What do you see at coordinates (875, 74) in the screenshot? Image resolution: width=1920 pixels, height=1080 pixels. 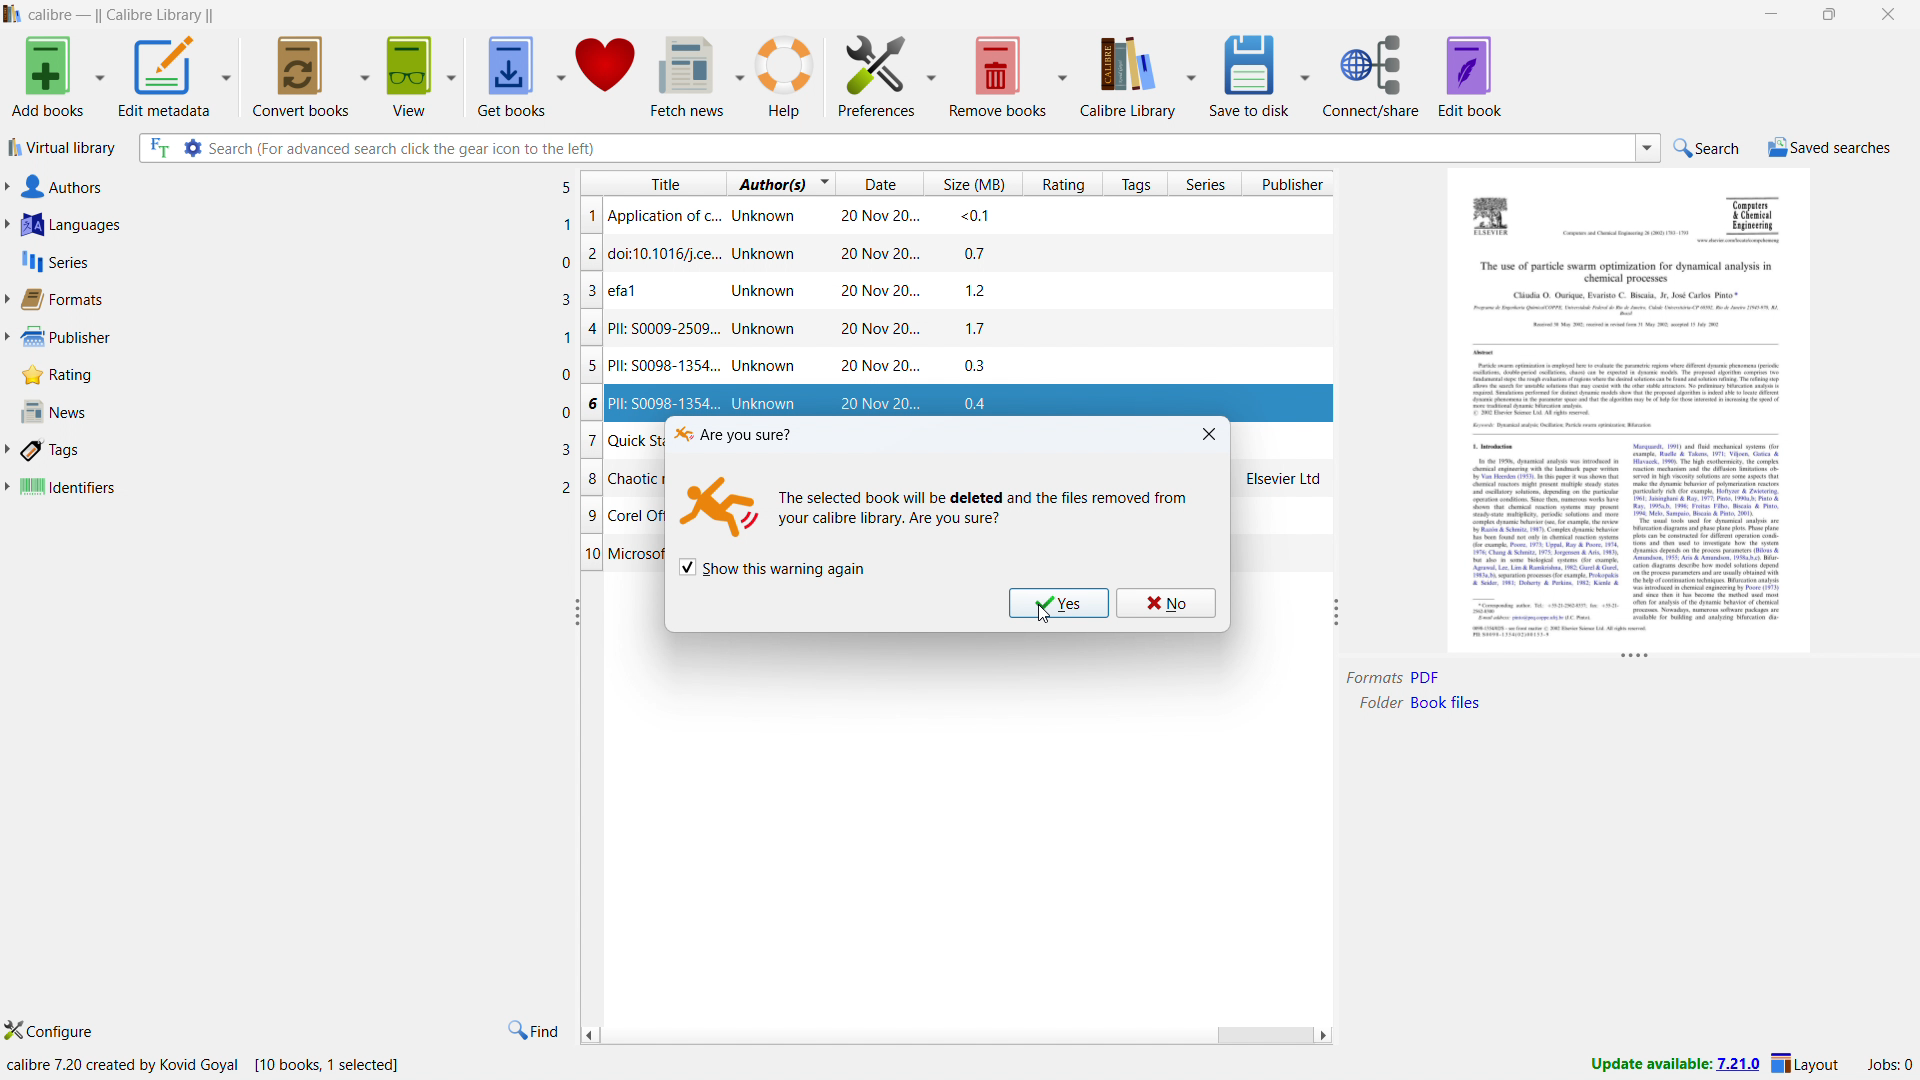 I see `preferences` at bounding box center [875, 74].